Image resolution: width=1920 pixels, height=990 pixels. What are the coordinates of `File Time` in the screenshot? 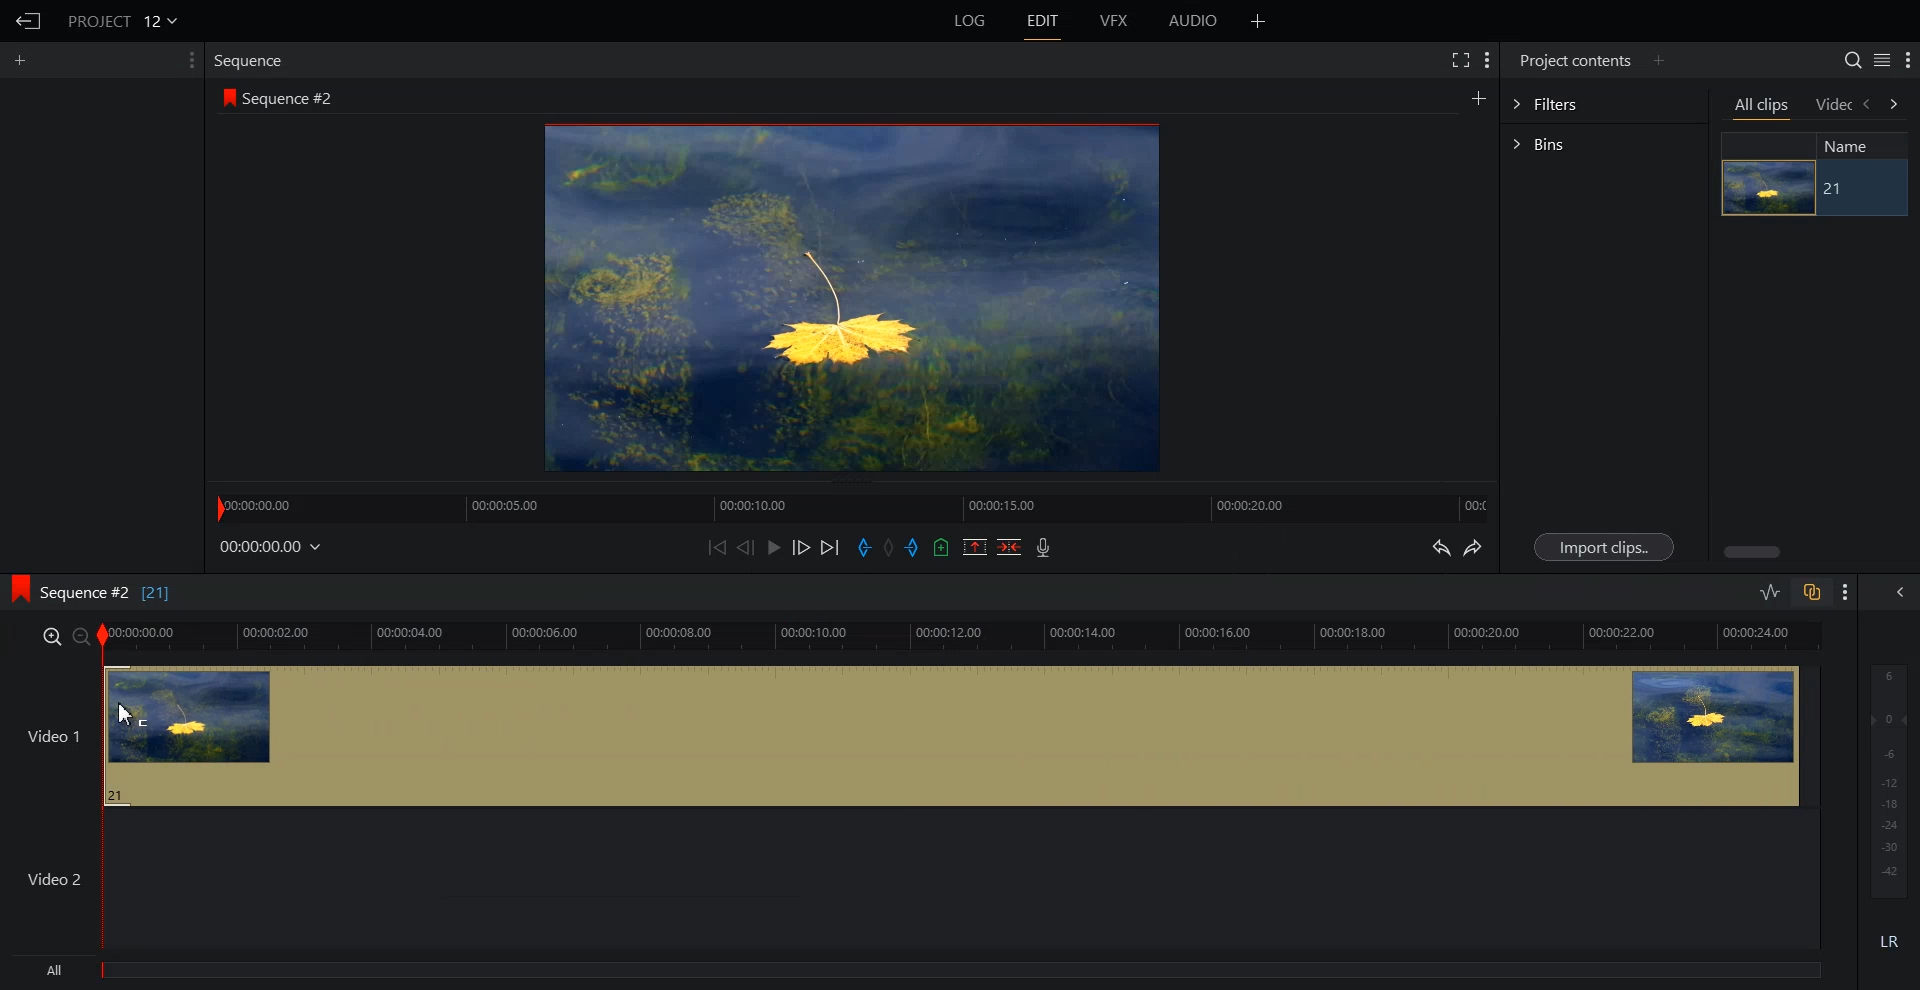 It's located at (272, 547).